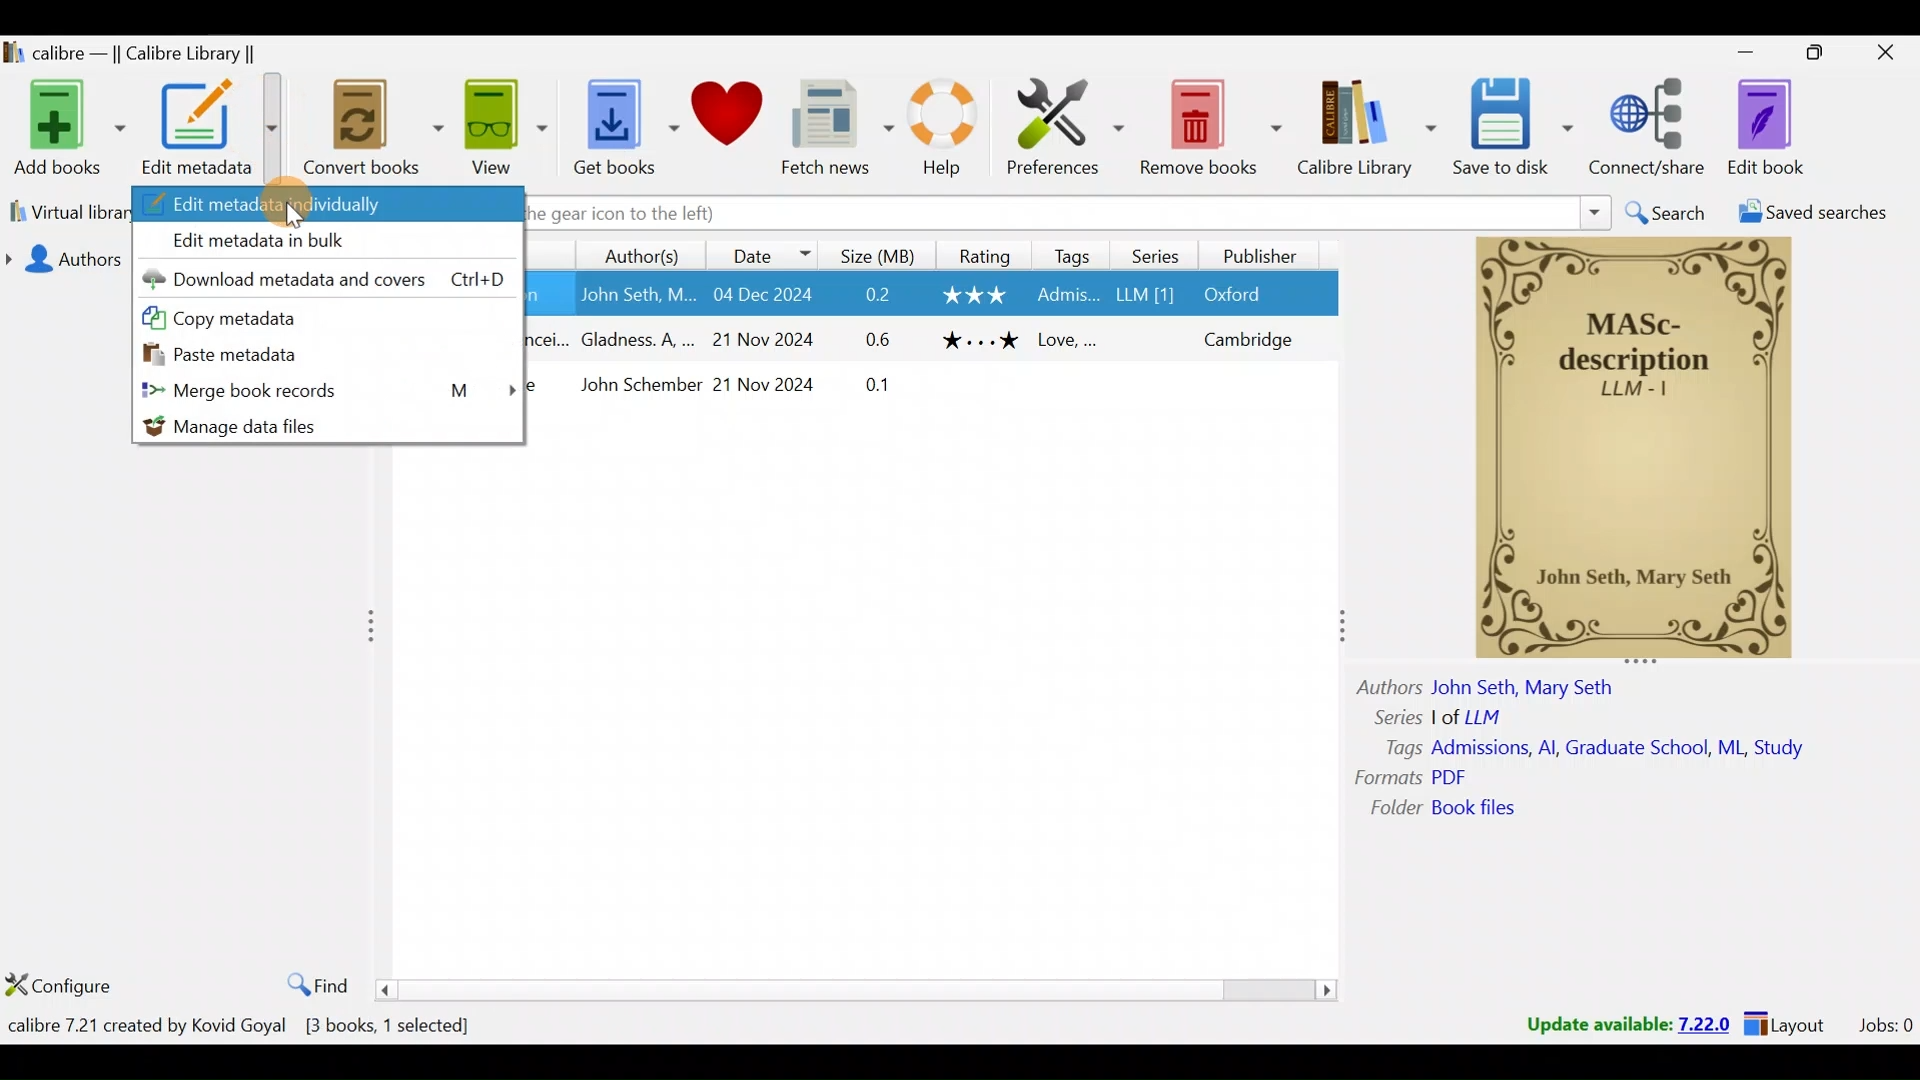  What do you see at coordinates (1785, 127) in the screenshot?
I see `Edit book` at bounding box center [1785, 127].